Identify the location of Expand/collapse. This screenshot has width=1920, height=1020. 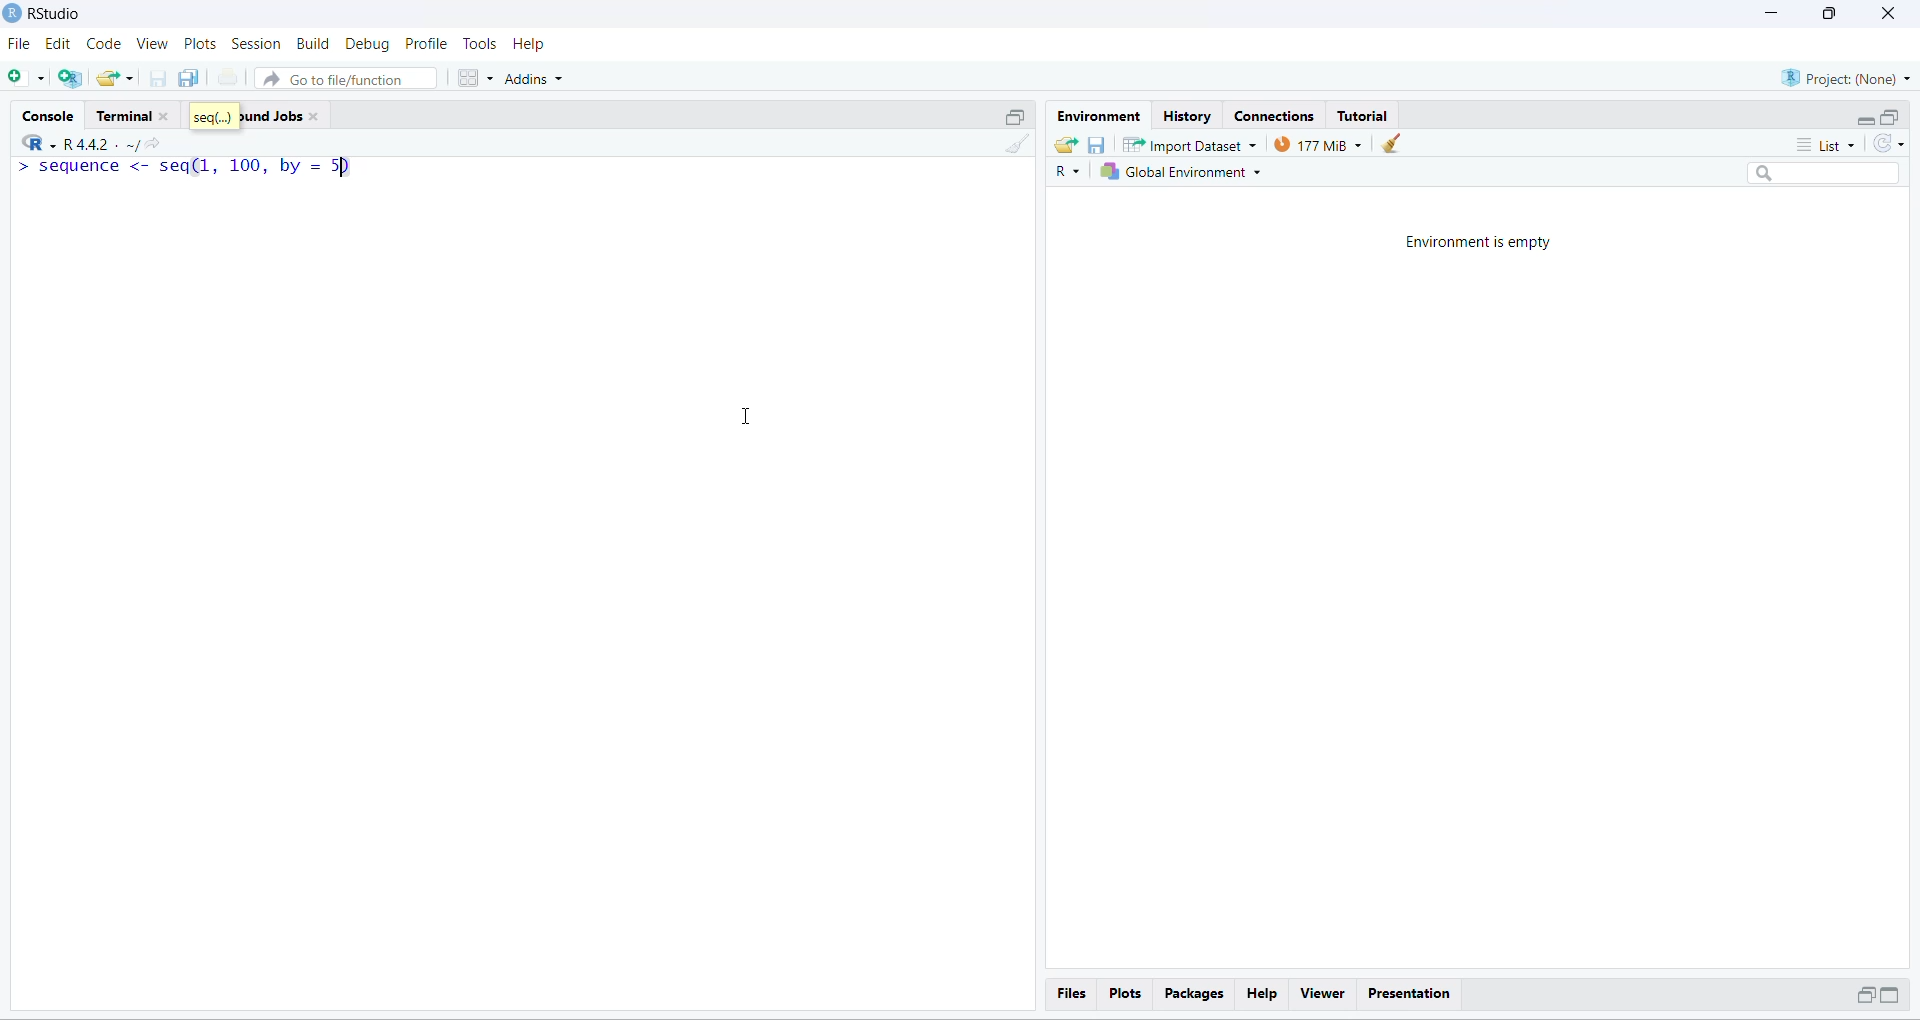
(1864, 119).